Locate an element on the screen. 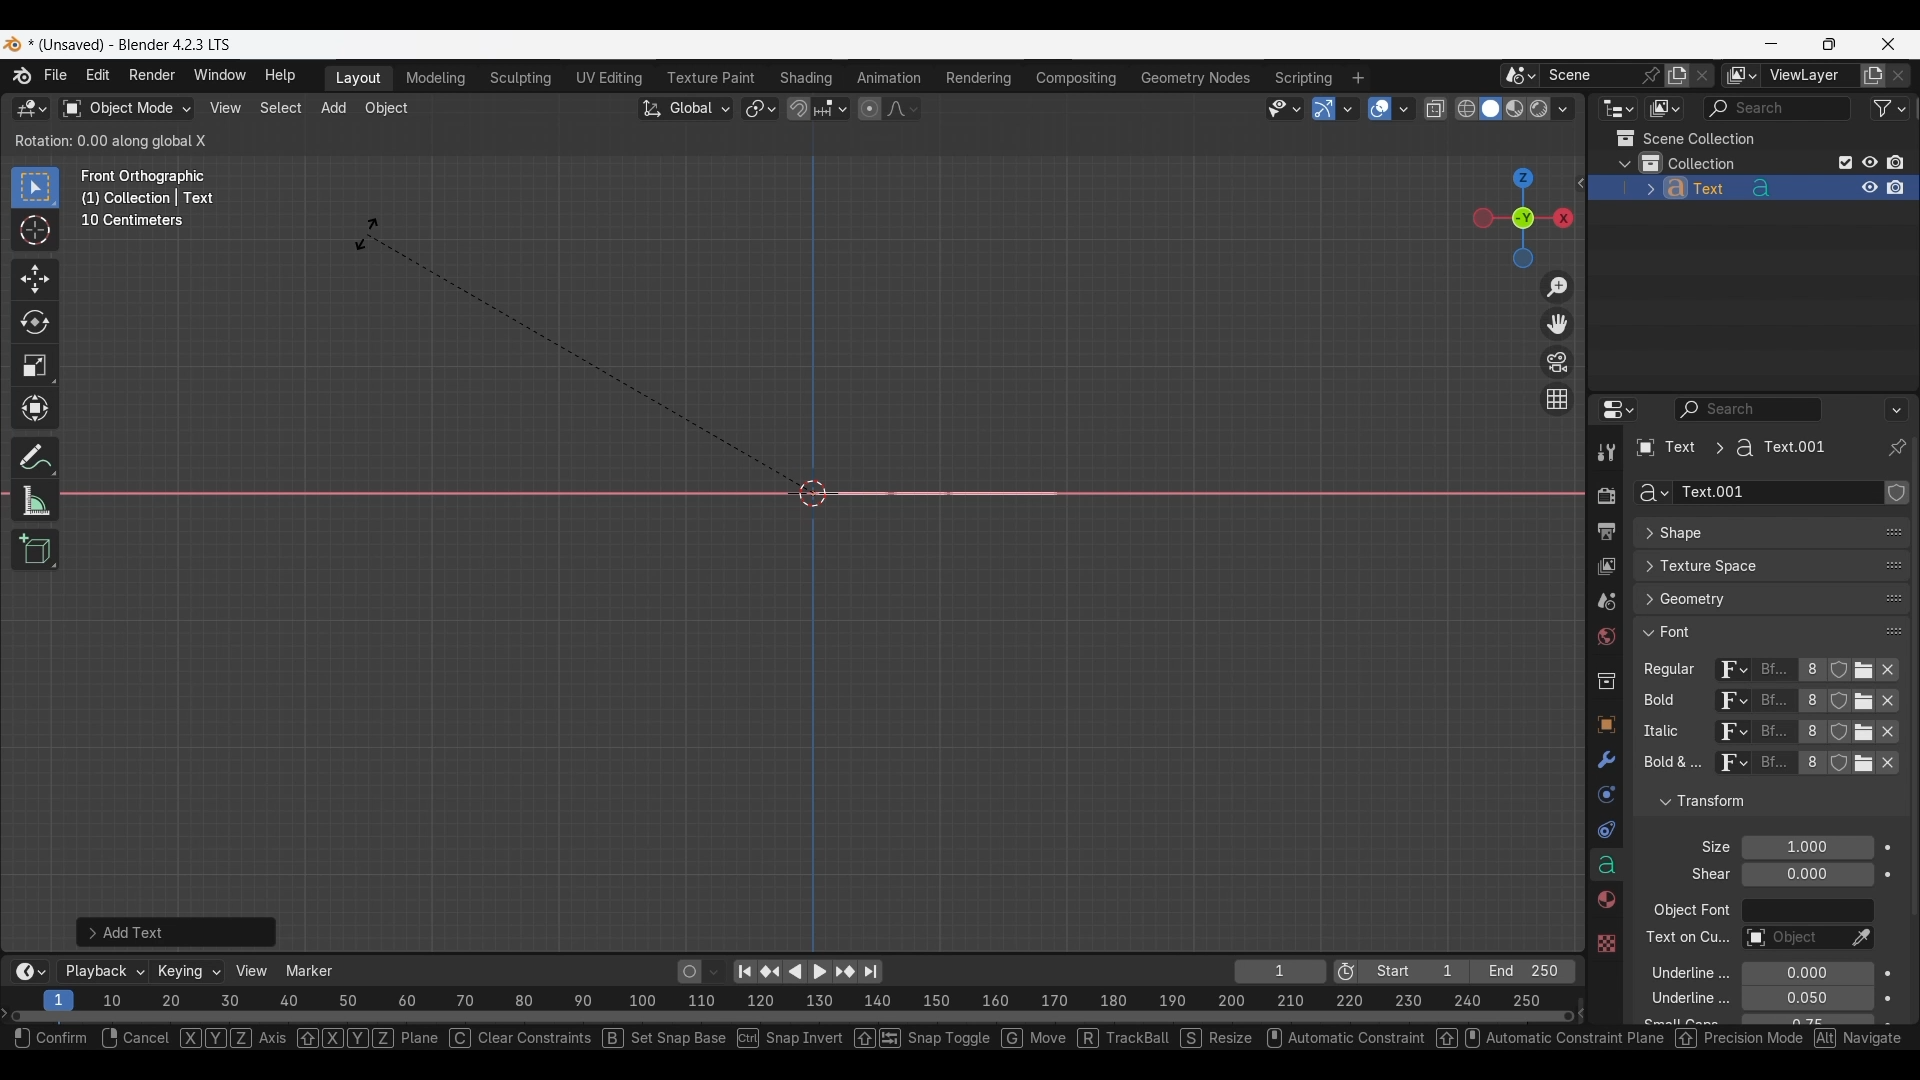 The image size is (1920, 1080). Small caps is located at coordinates (1806, 1020).